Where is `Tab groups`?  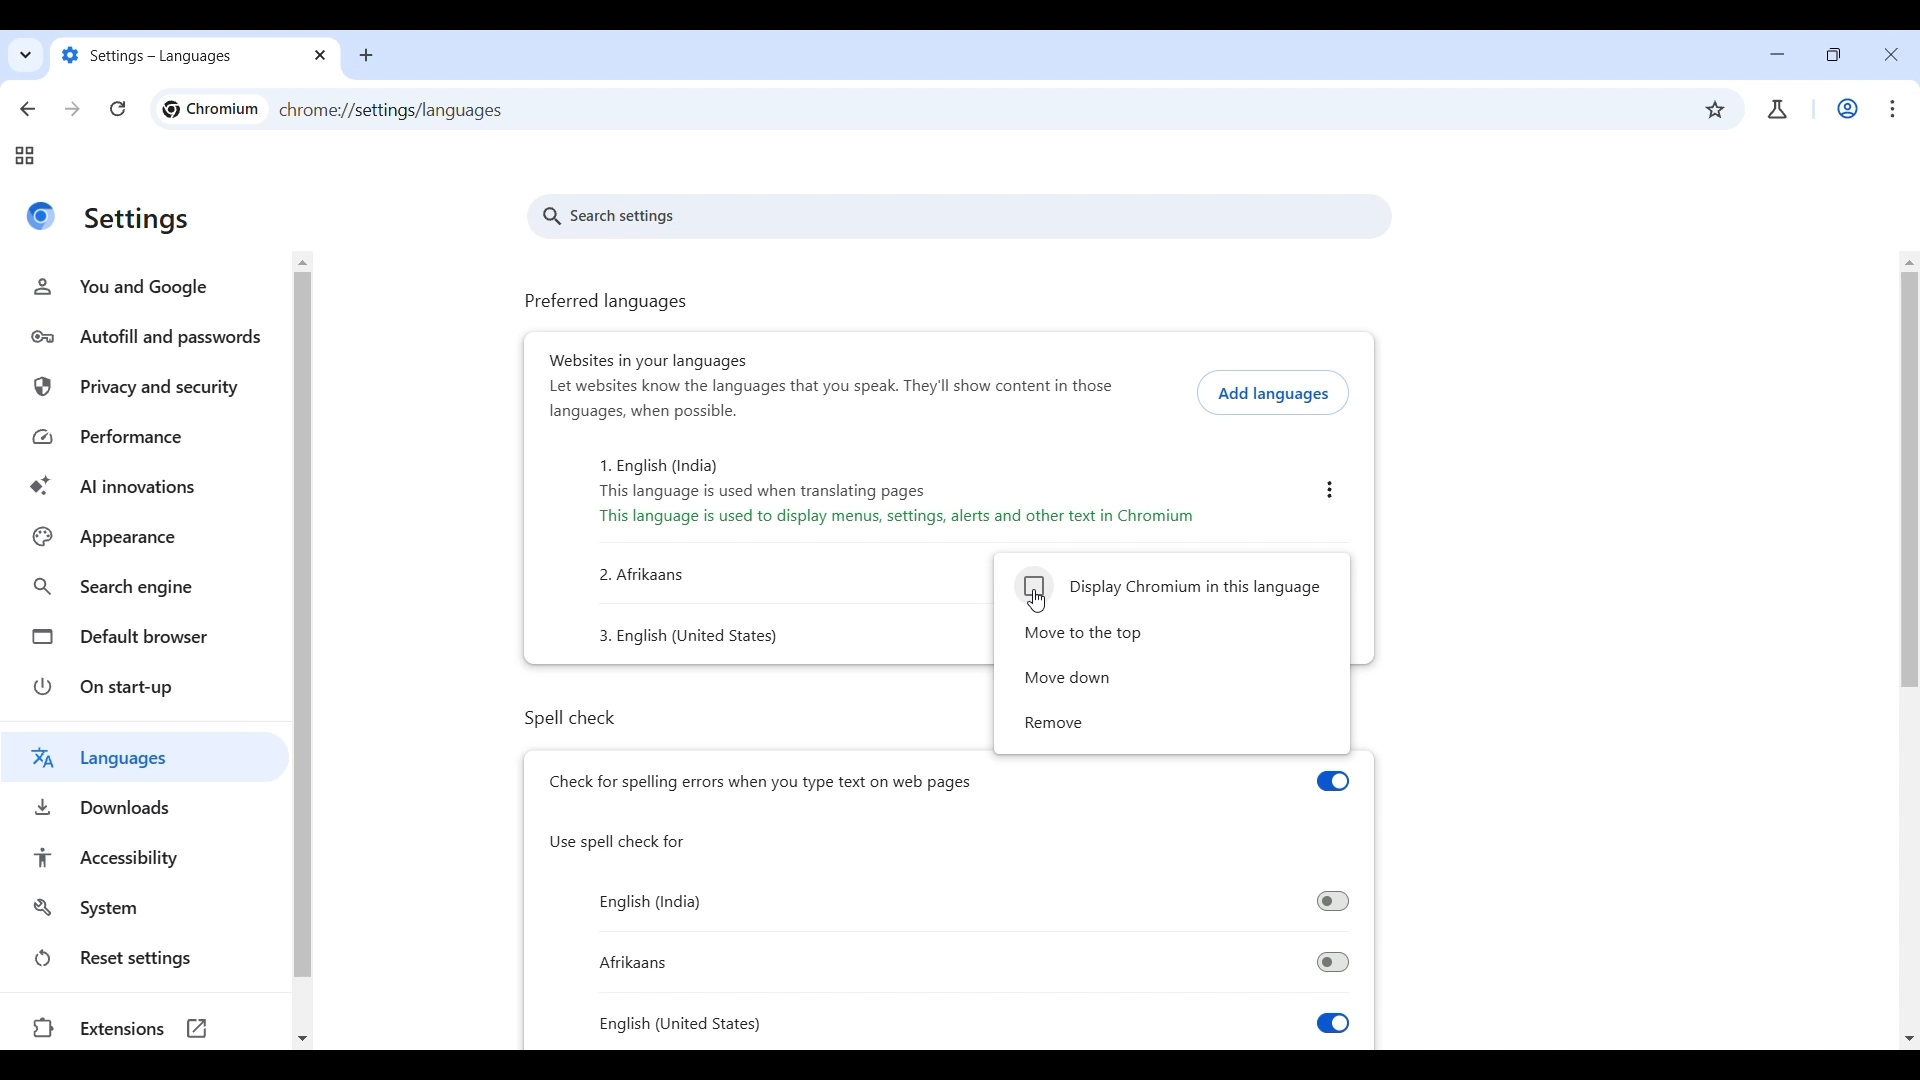 Tab groups is located at coordinates (24, 156).